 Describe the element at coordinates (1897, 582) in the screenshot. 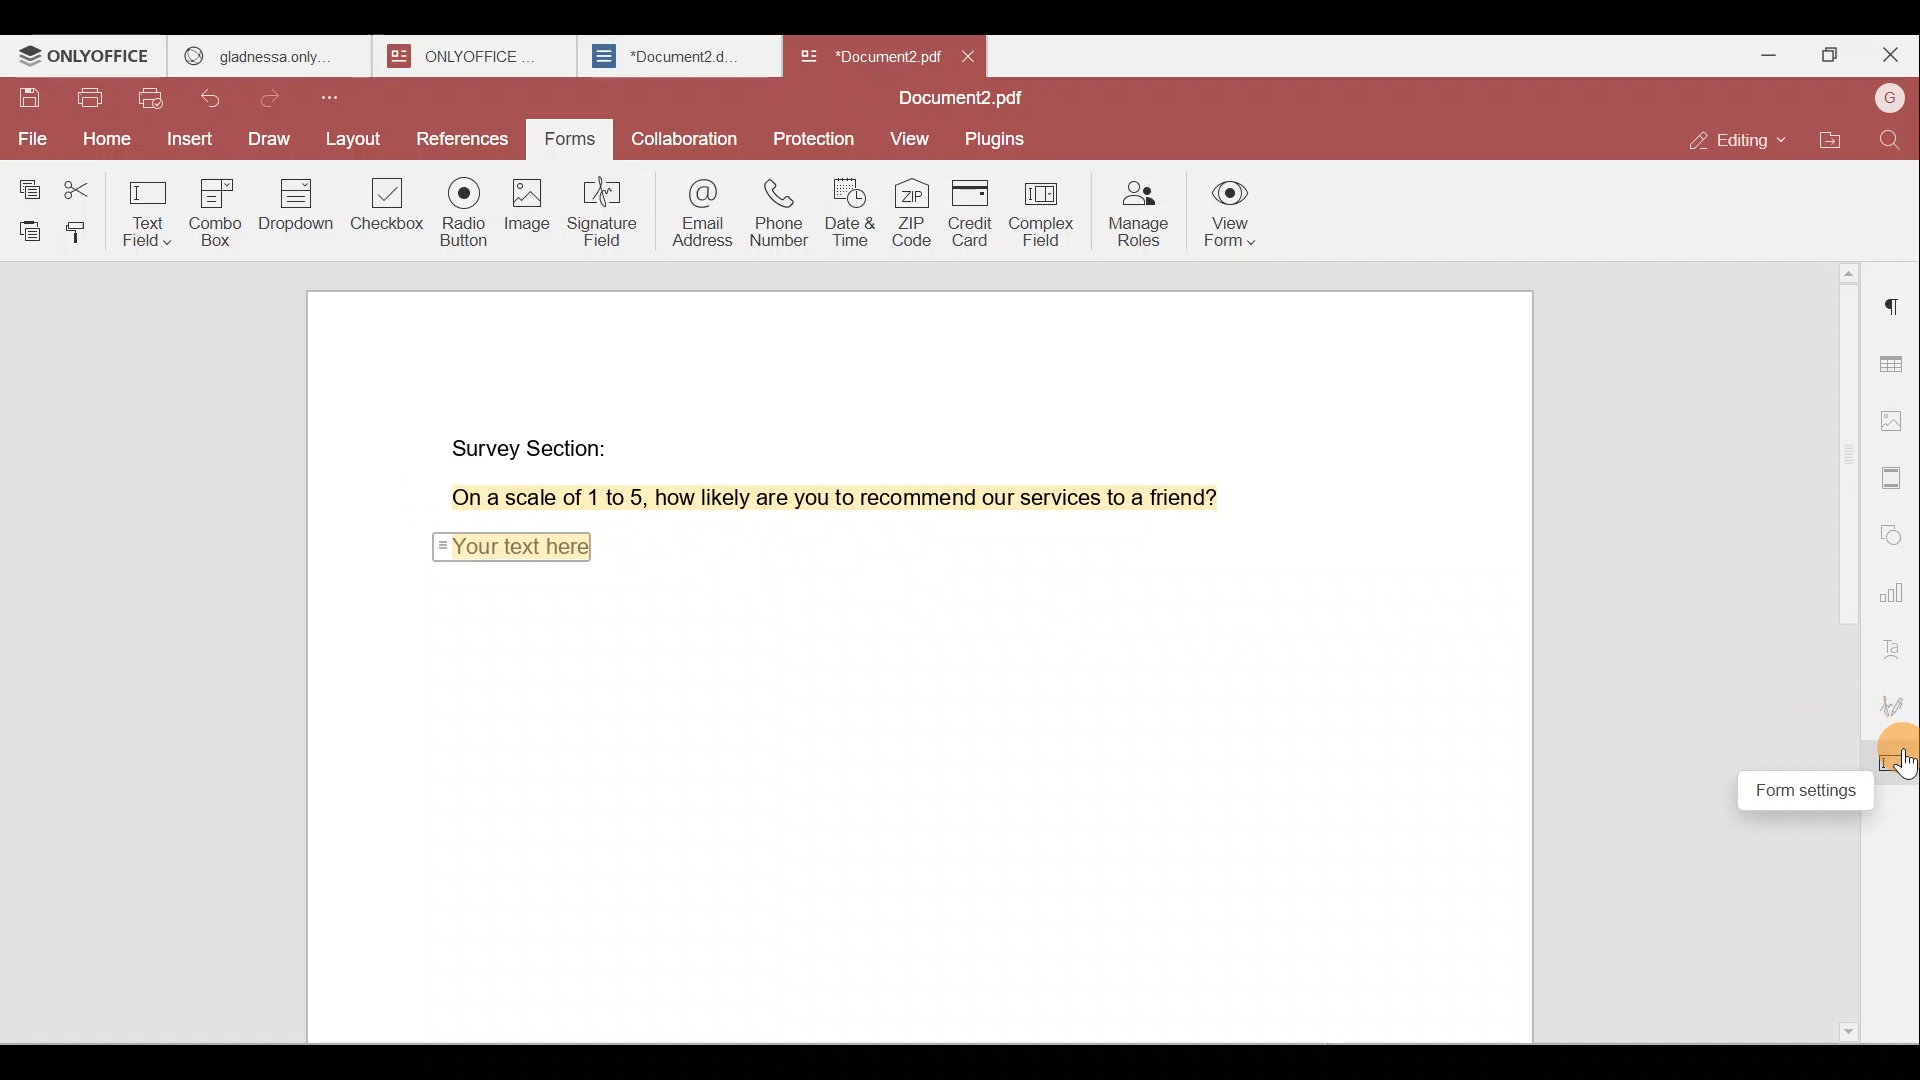

I see `Chart settings` at that location.